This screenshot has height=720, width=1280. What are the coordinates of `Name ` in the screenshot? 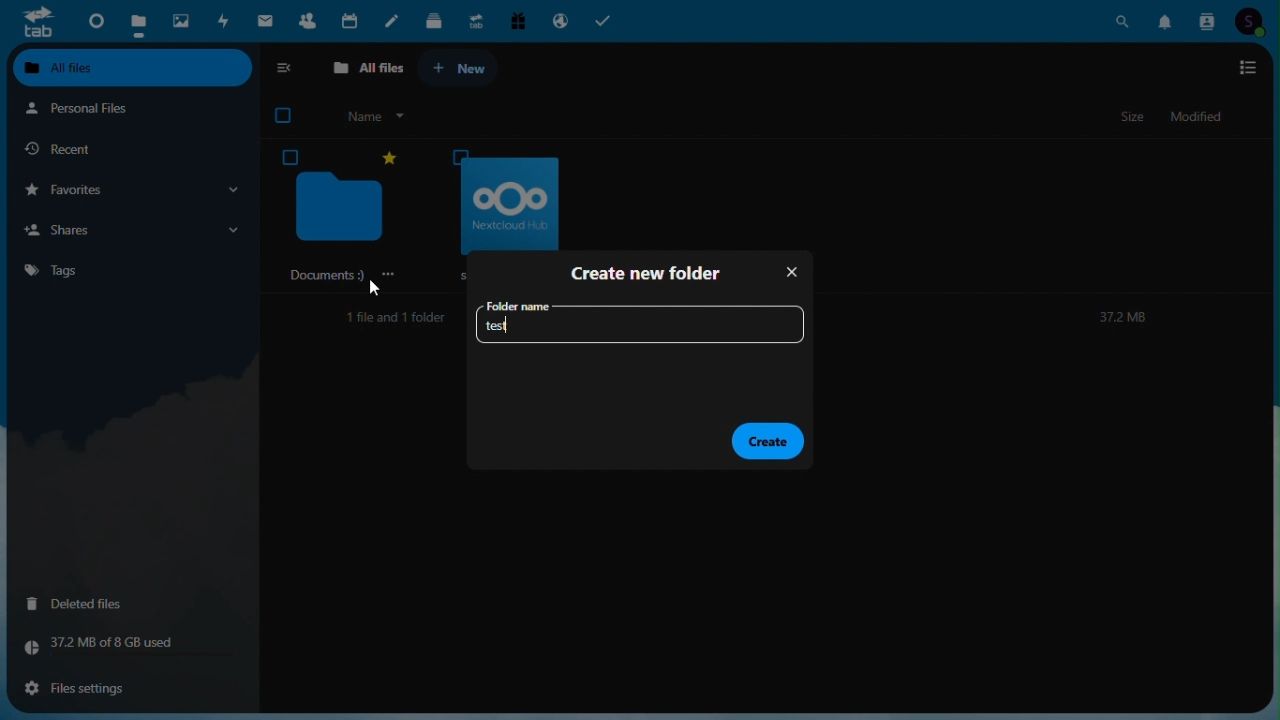 It's located at (368, 120).